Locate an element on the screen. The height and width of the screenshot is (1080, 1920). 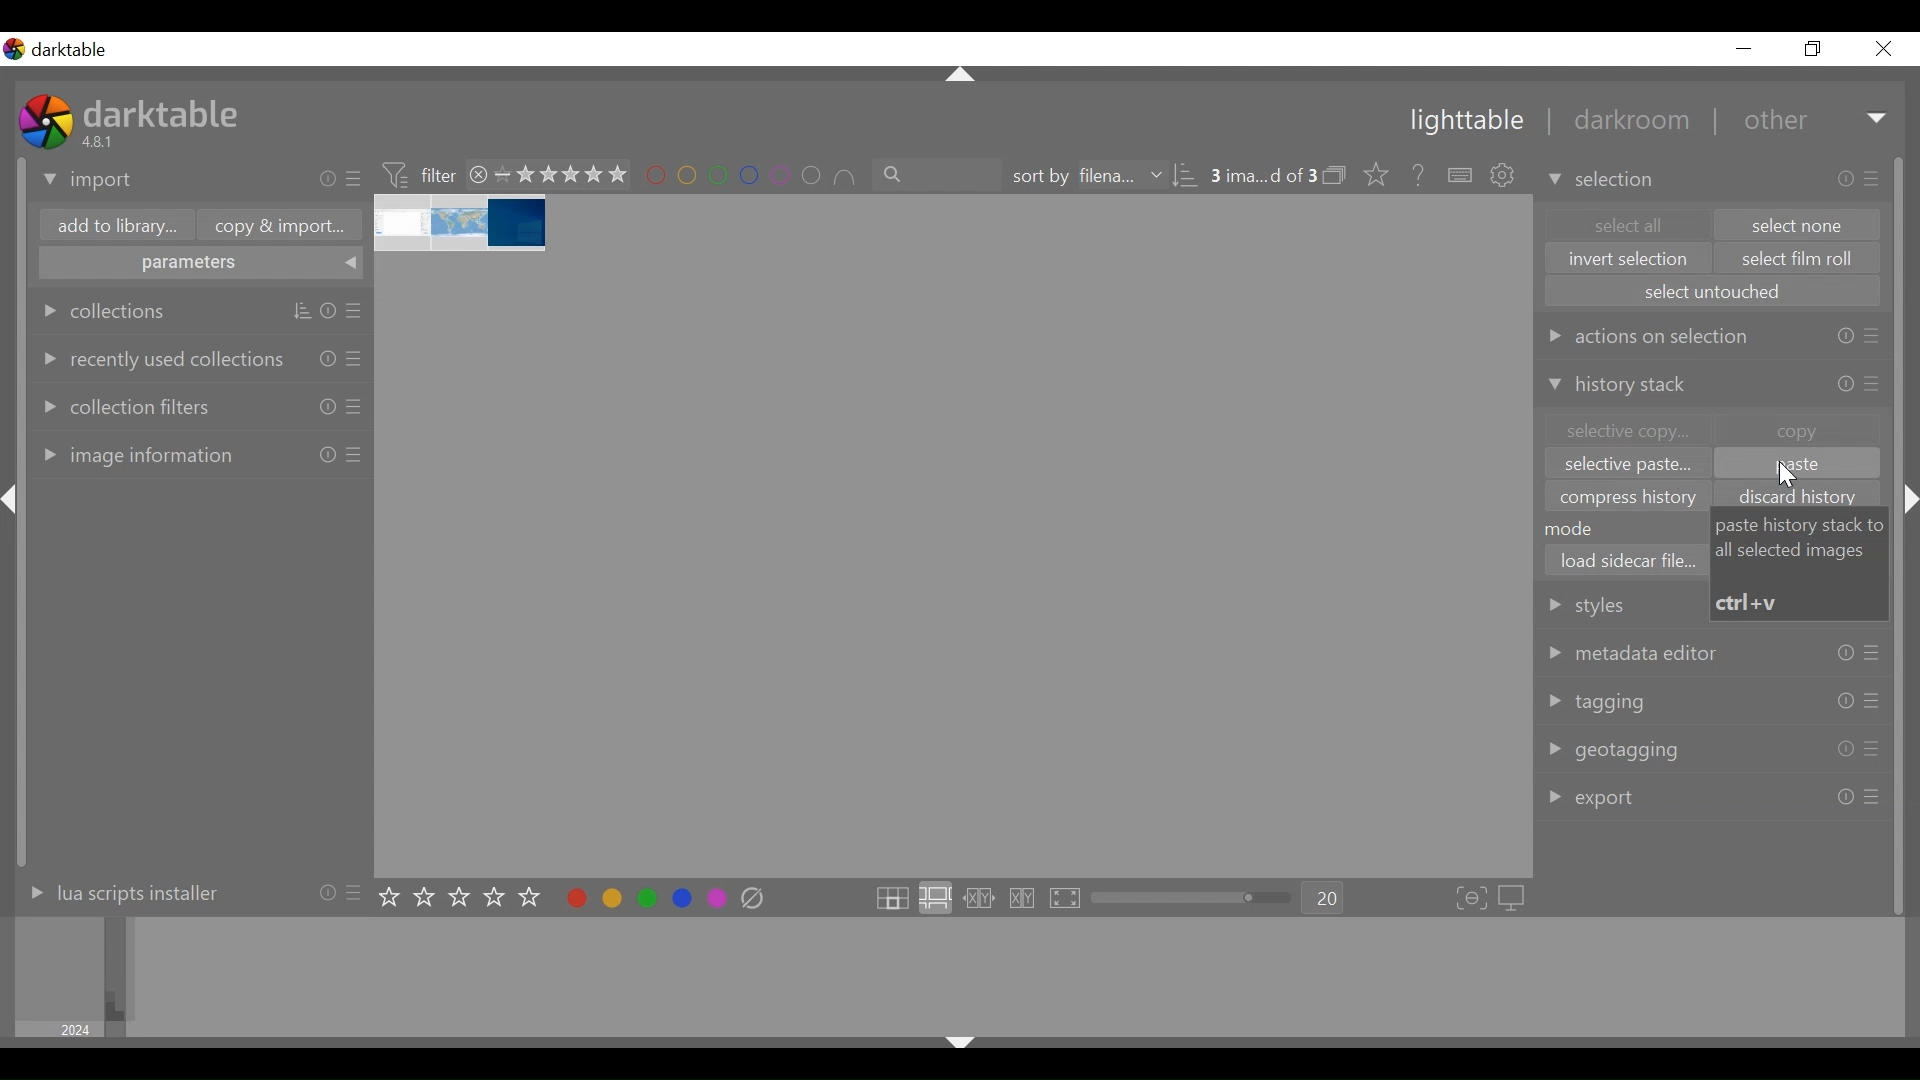
presets is located at coordinates (356, 357).